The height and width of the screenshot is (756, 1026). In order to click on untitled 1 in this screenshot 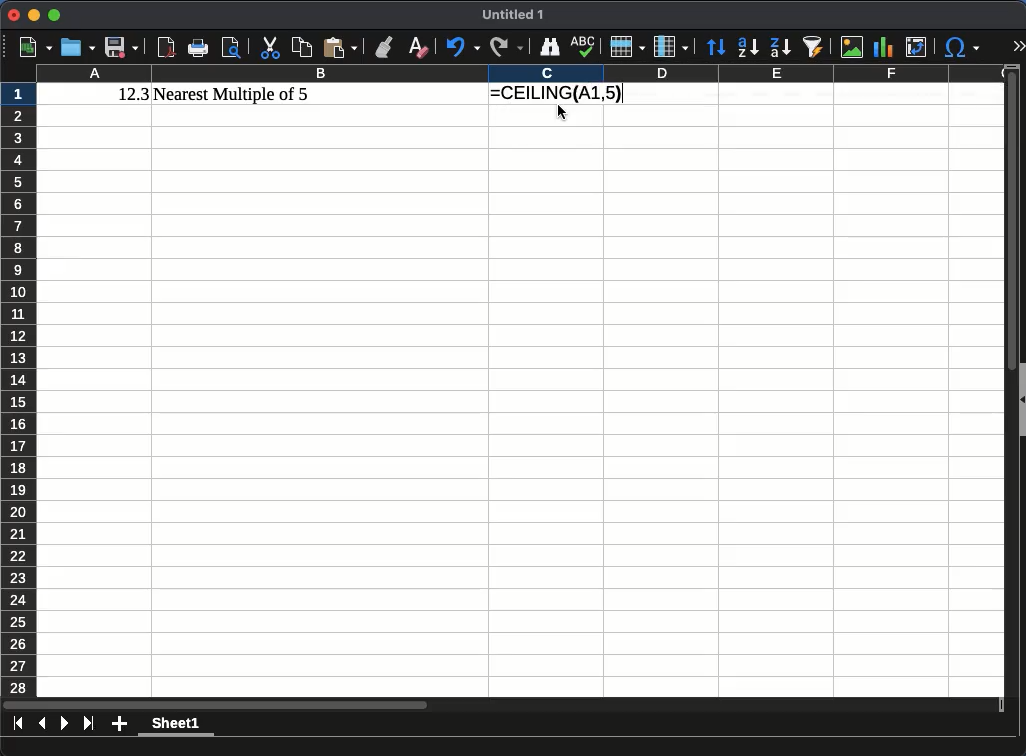, I will do `click(513, 15)`.